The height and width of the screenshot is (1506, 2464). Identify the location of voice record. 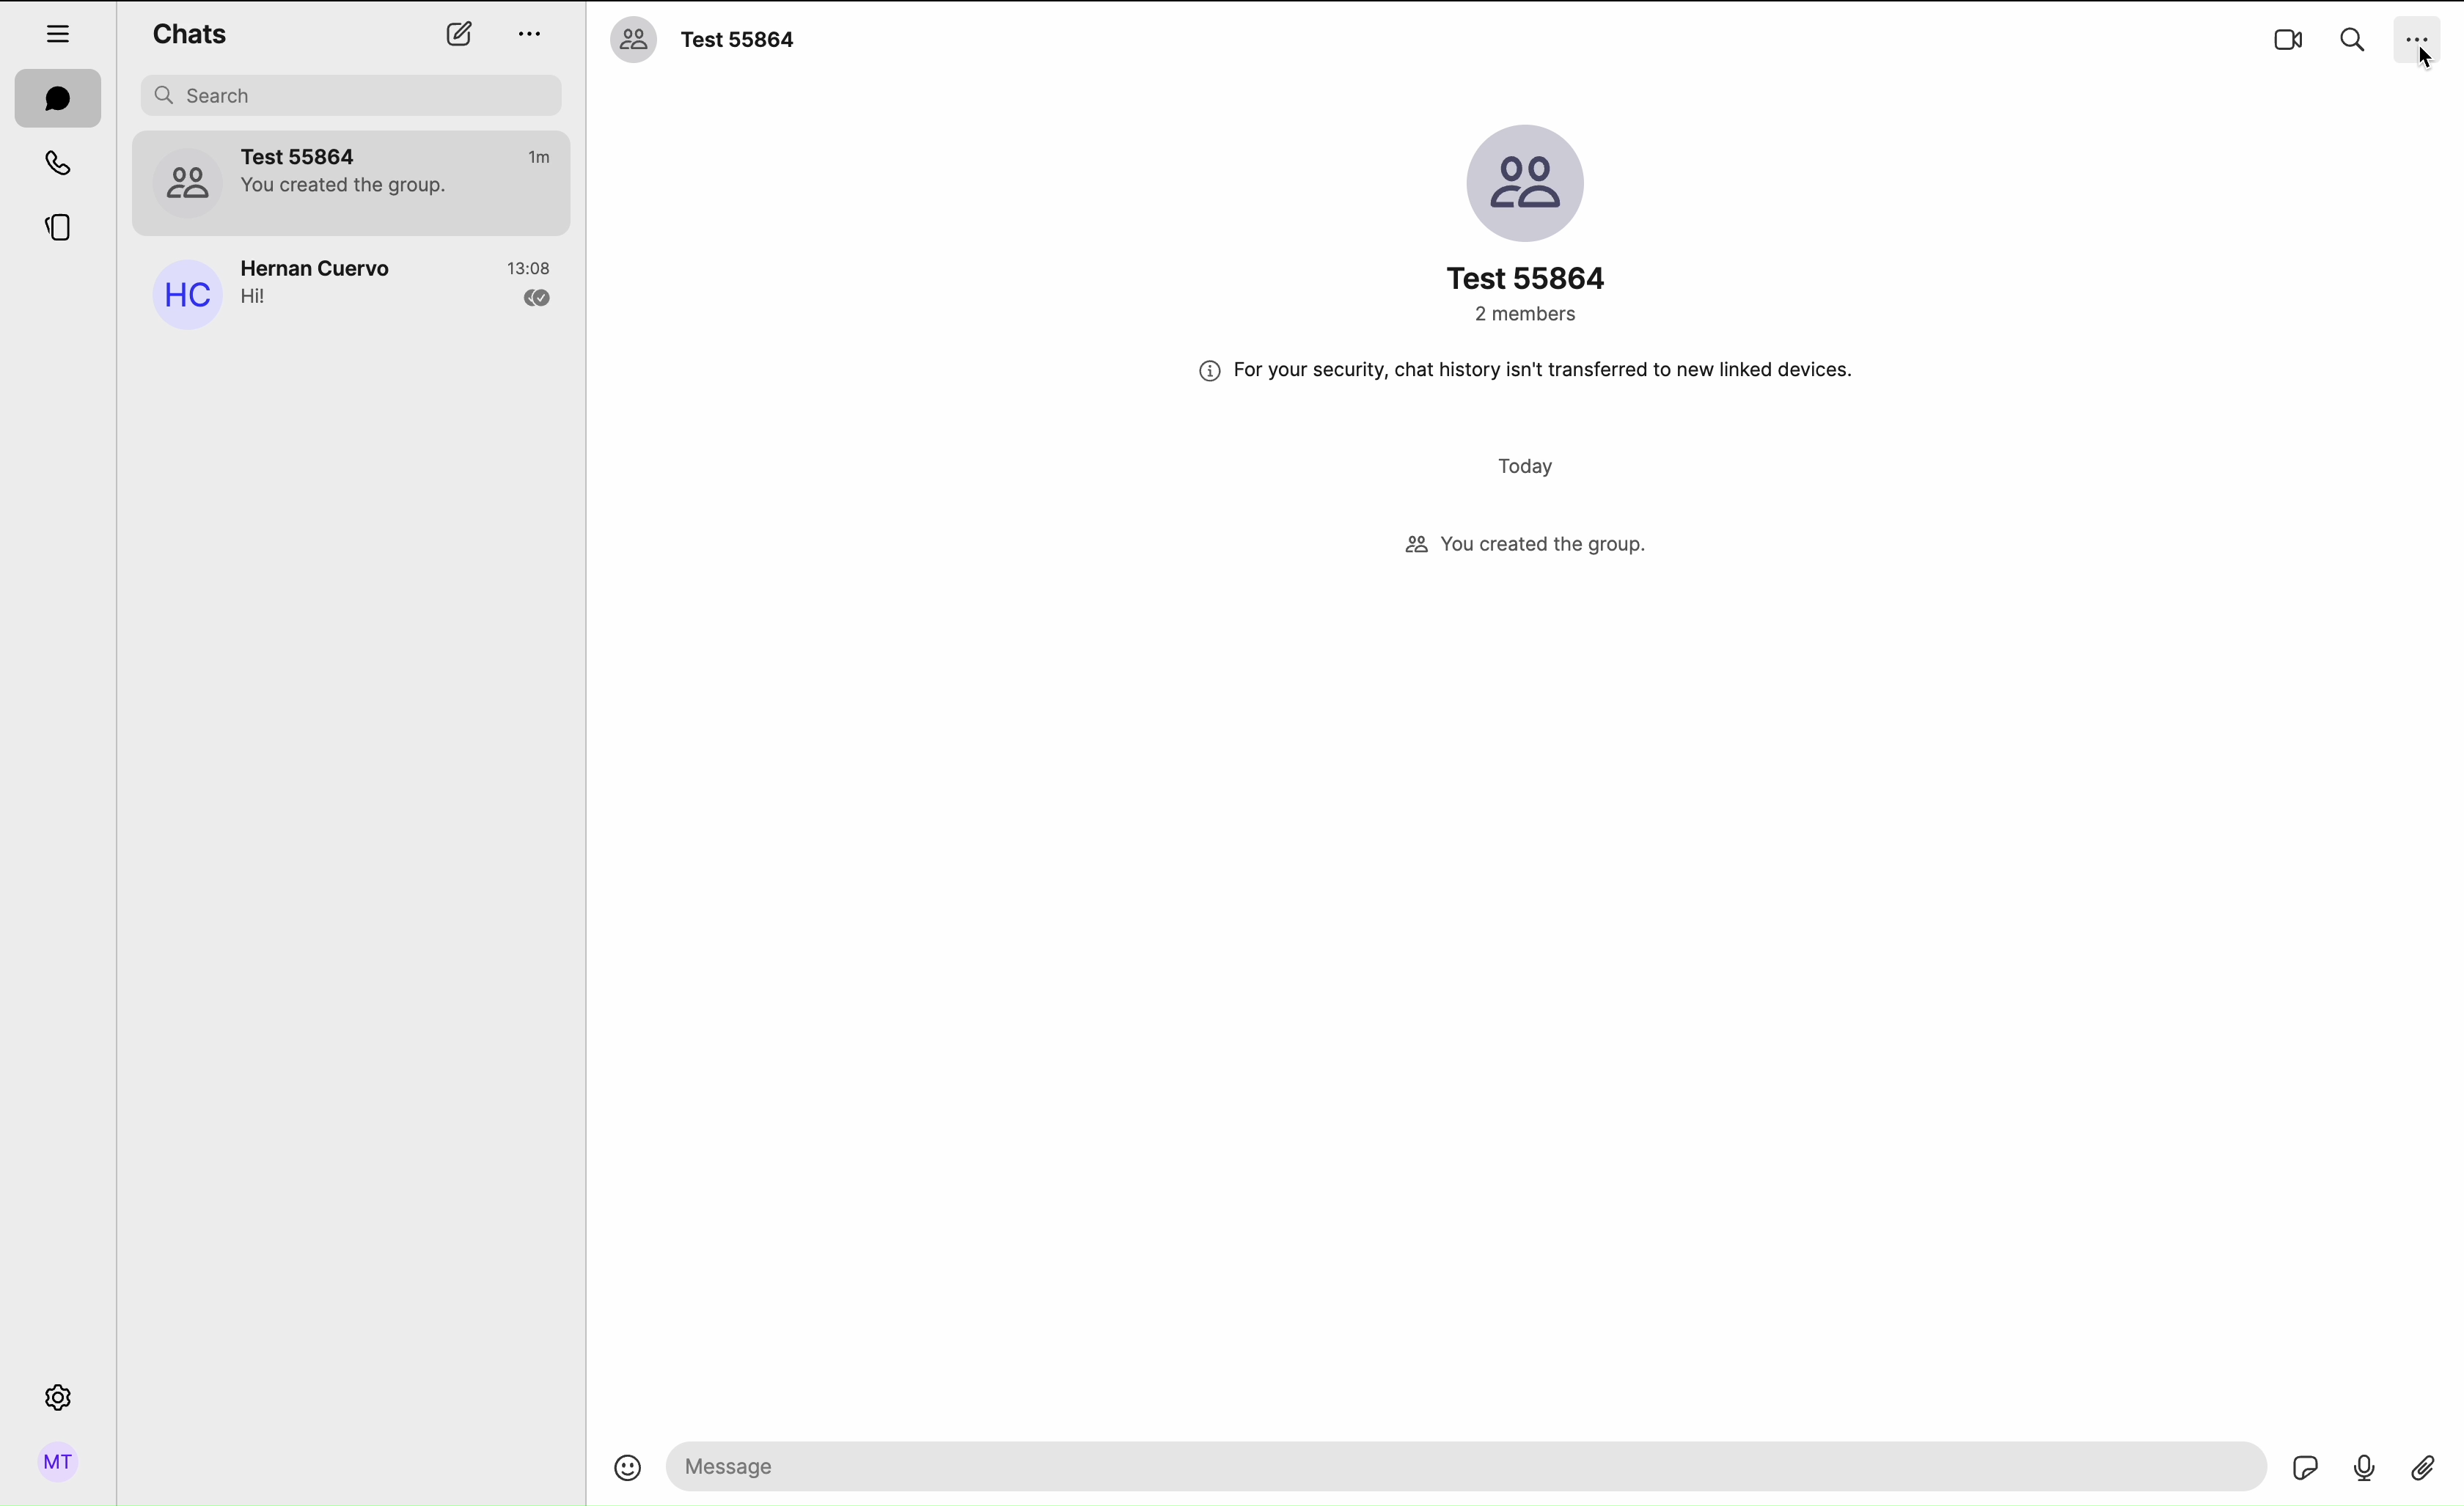
(2364, 1469).